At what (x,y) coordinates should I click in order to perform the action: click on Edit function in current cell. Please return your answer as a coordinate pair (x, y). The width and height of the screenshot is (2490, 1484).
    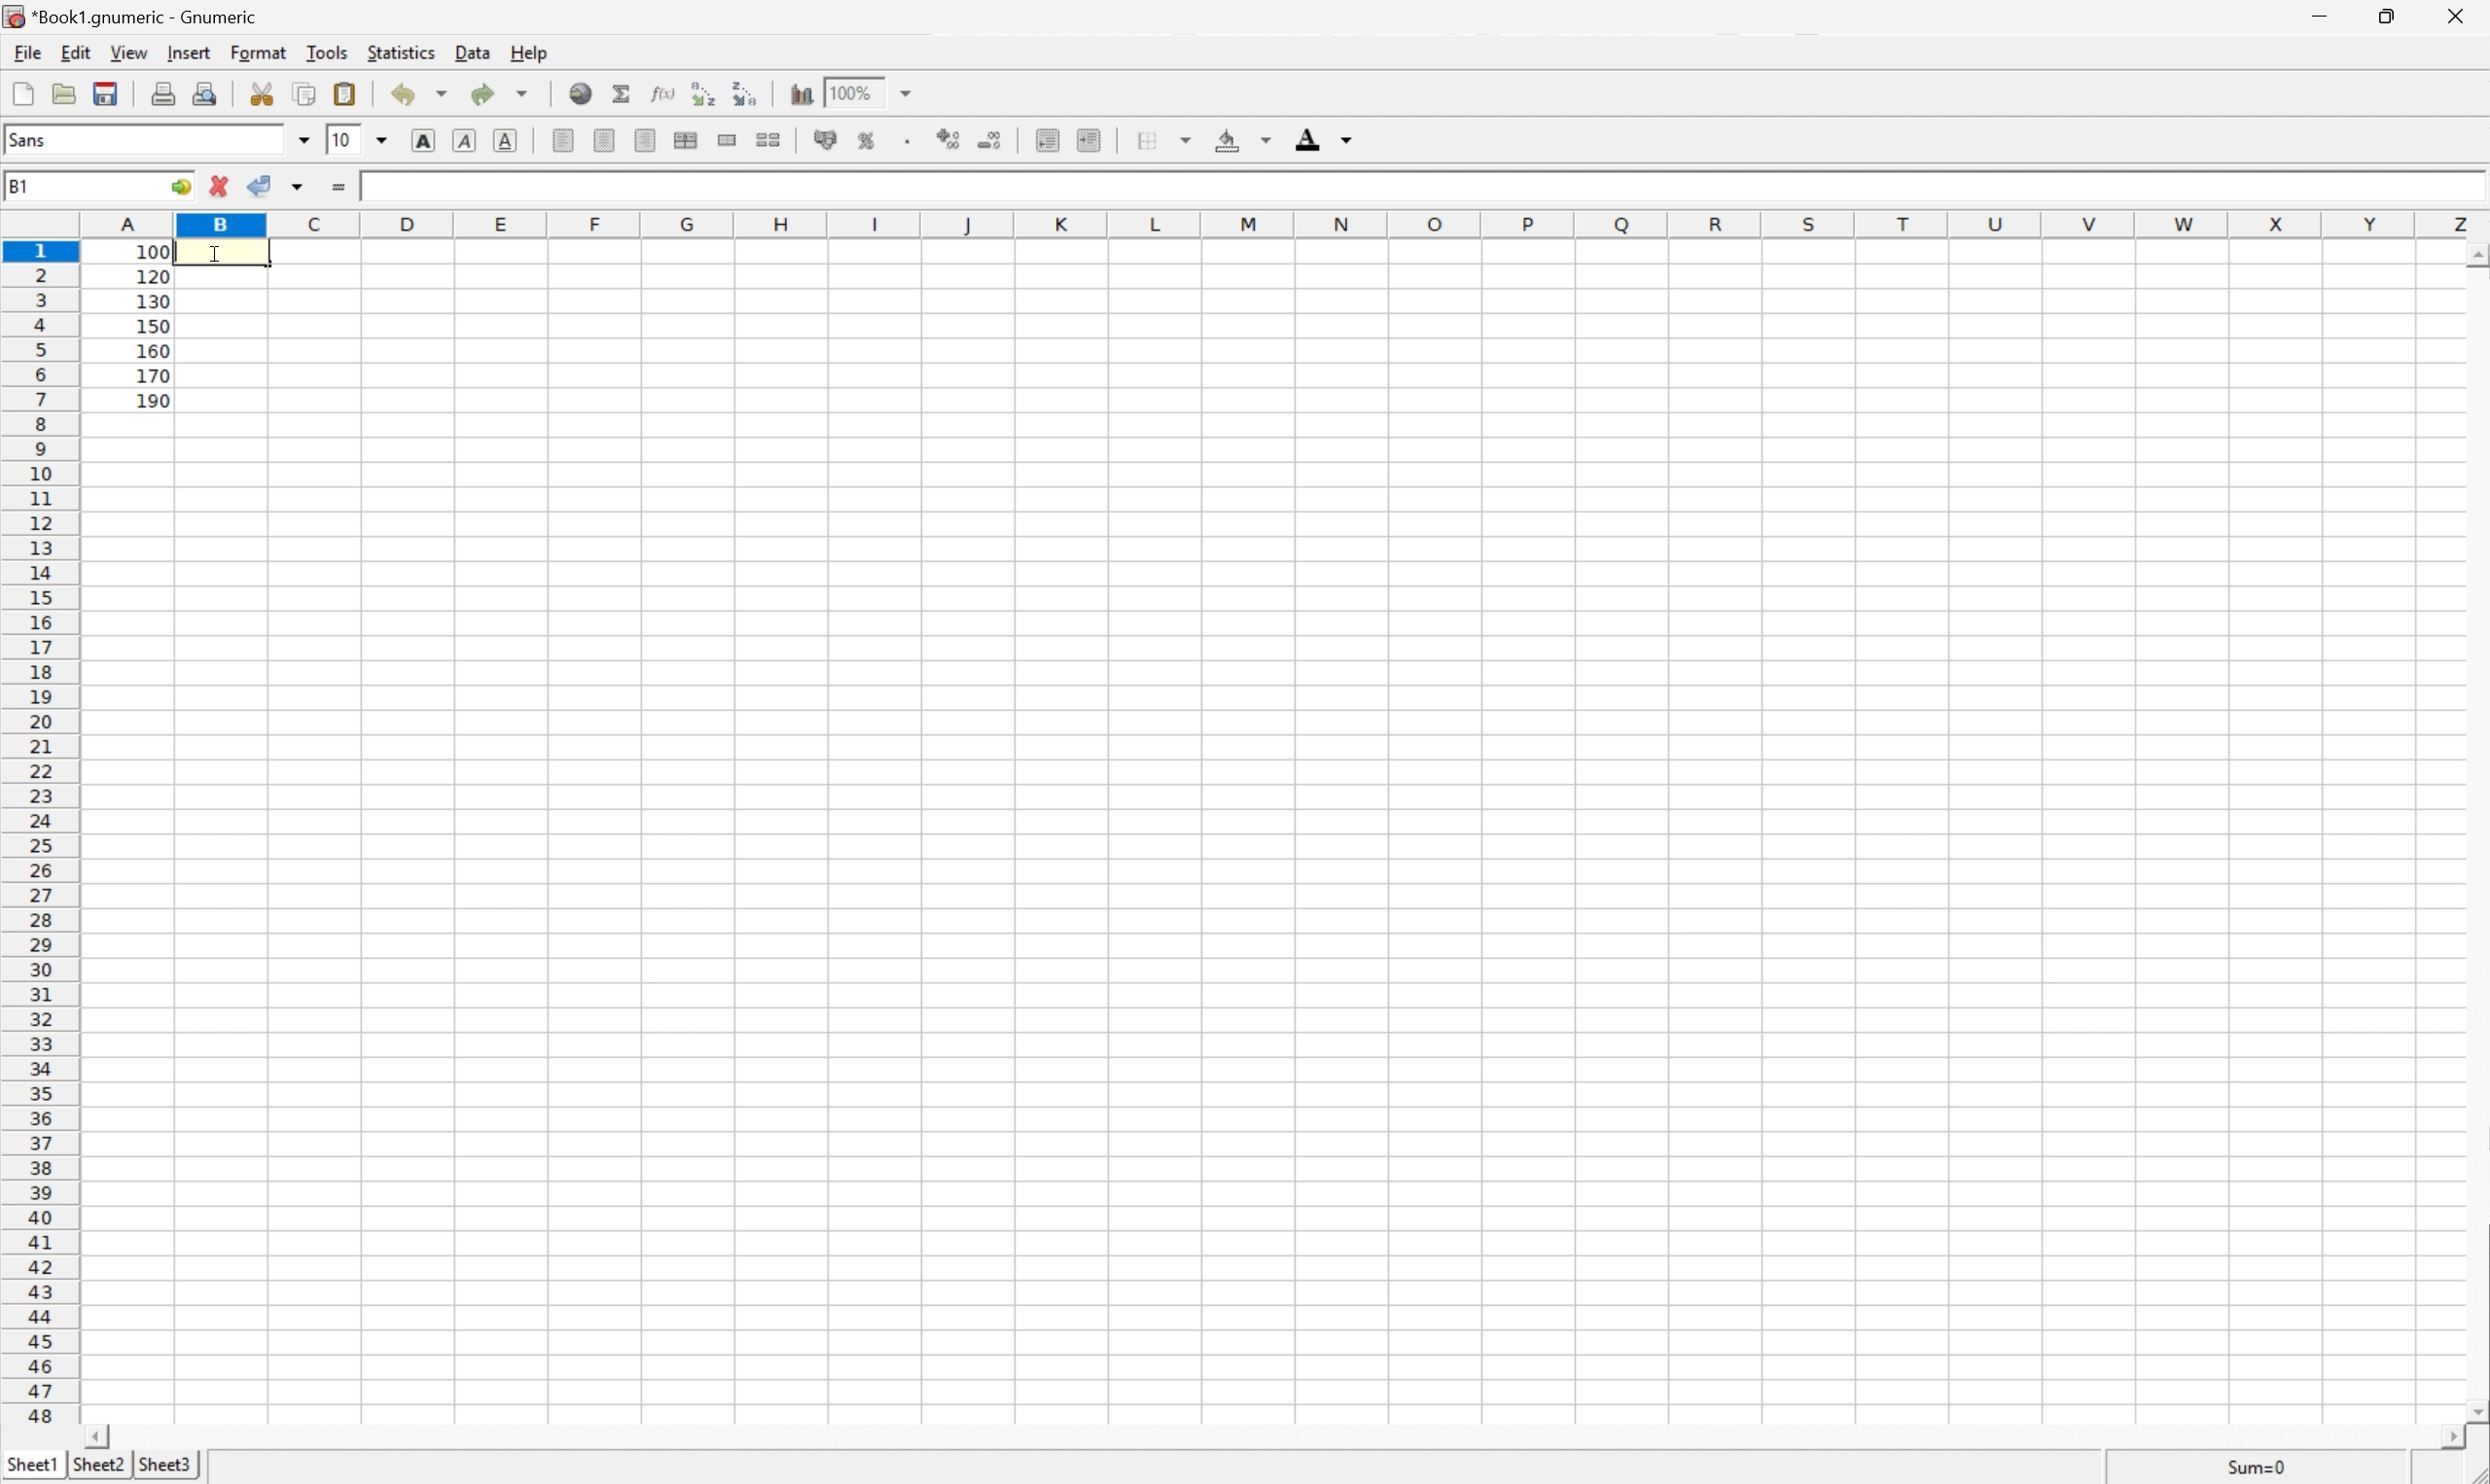
    Looking at the image, I should click on (662, 94).